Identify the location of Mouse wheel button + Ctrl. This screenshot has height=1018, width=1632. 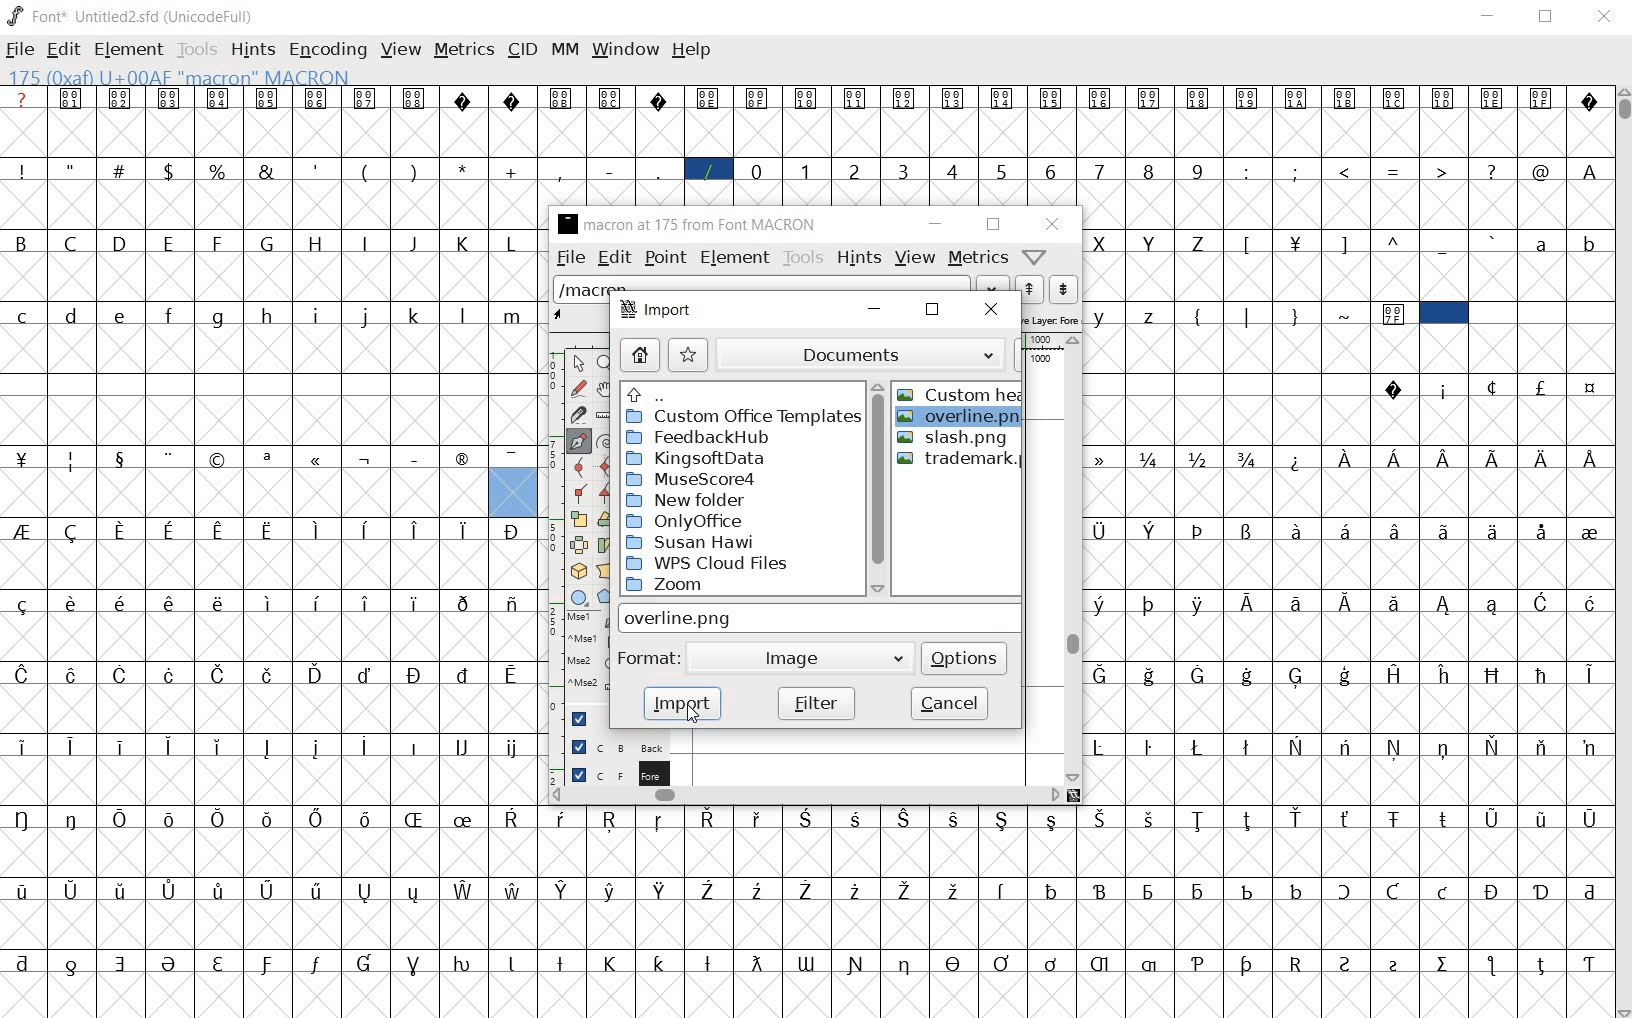
(588, 685).